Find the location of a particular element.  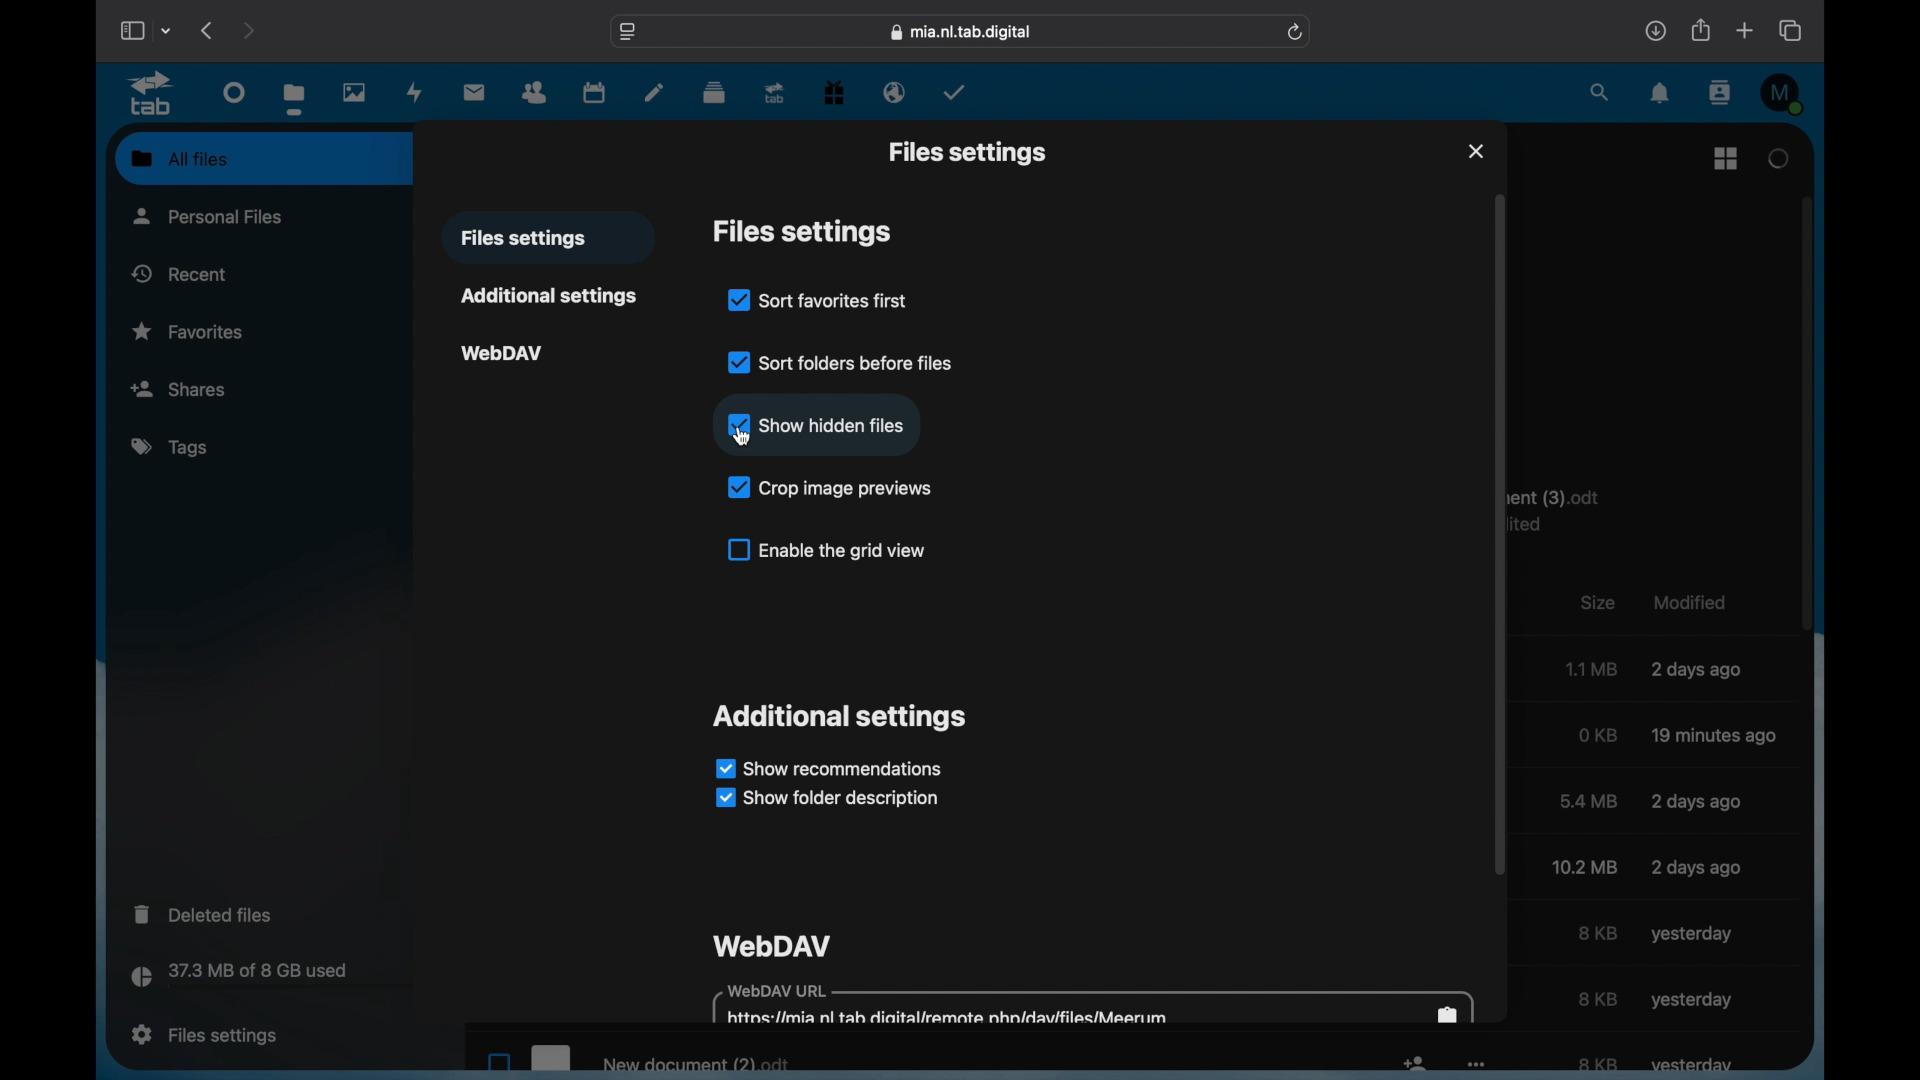

contacts is located at coordinates (1720, 94).